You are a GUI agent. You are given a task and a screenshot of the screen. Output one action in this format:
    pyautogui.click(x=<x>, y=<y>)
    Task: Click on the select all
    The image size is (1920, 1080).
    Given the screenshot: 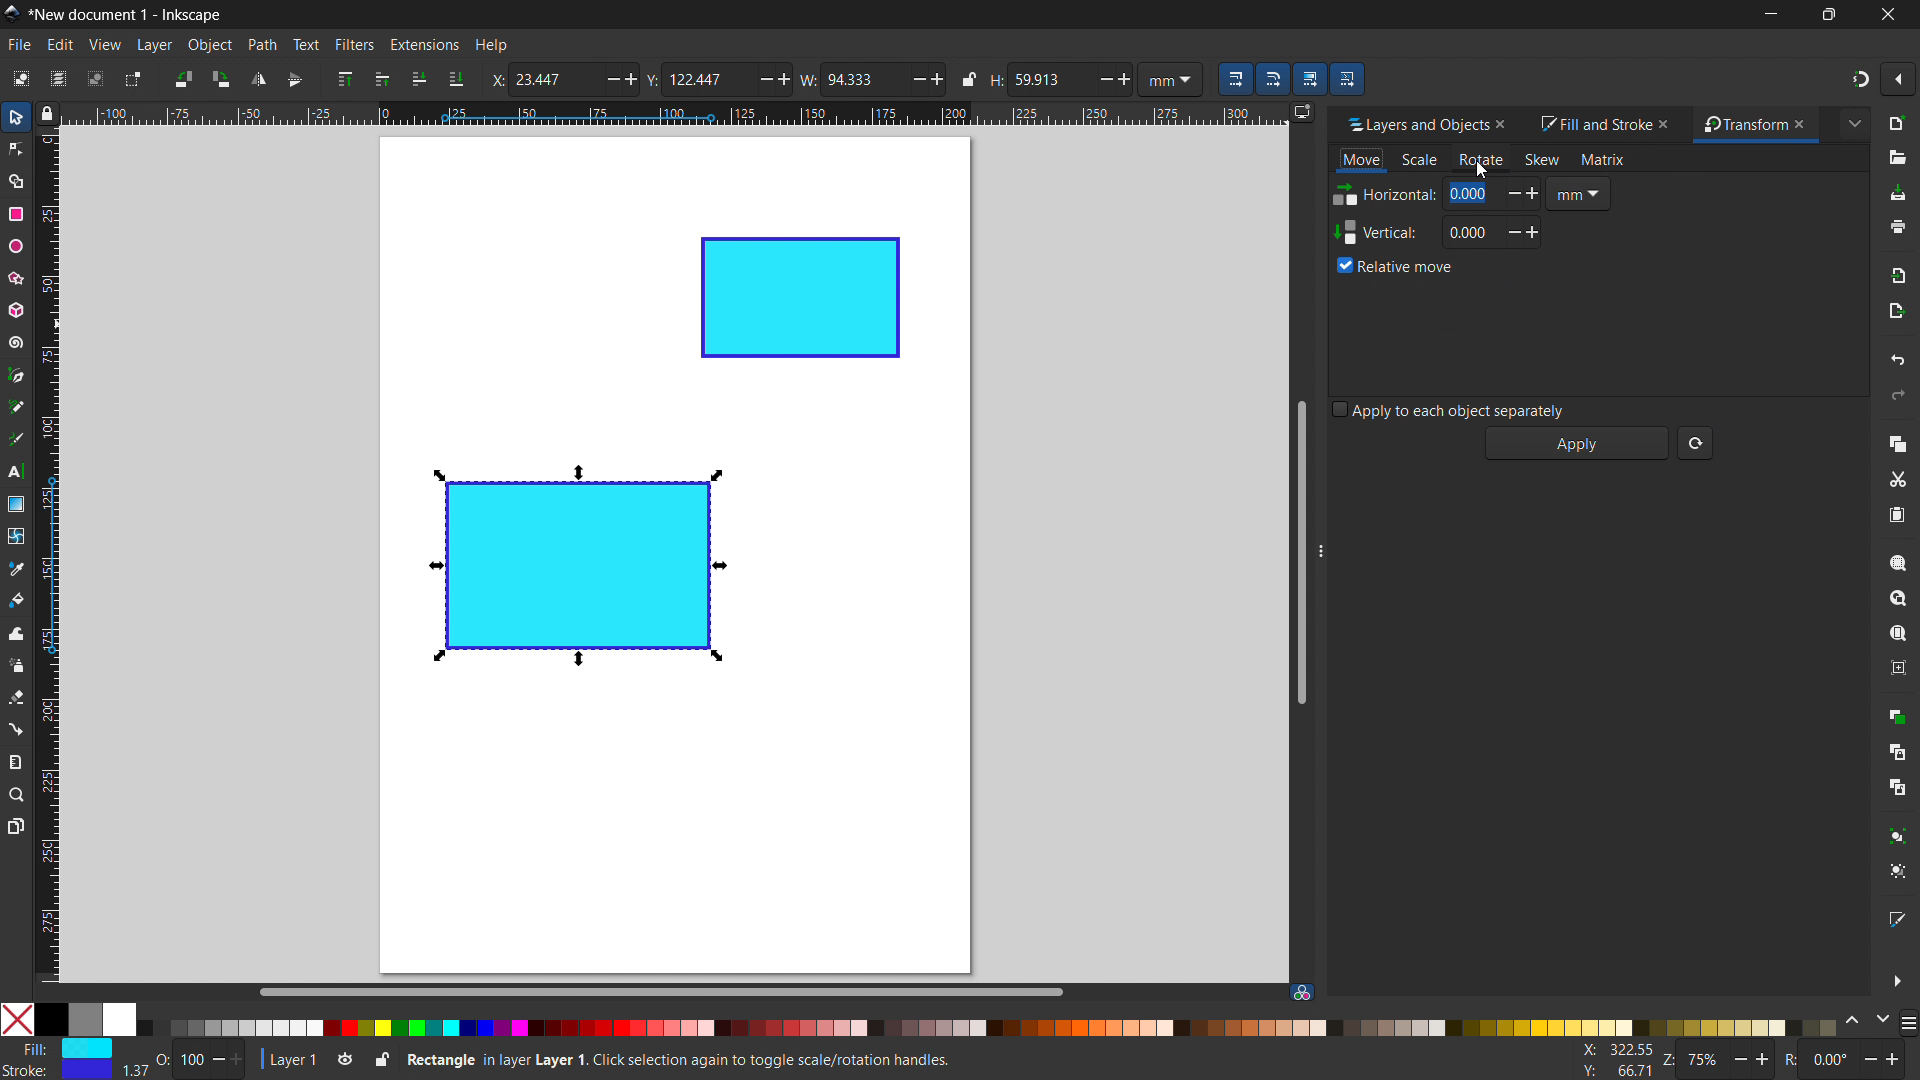 What is the action you would take?
    pyautogui.click(x=19, y=78)
    